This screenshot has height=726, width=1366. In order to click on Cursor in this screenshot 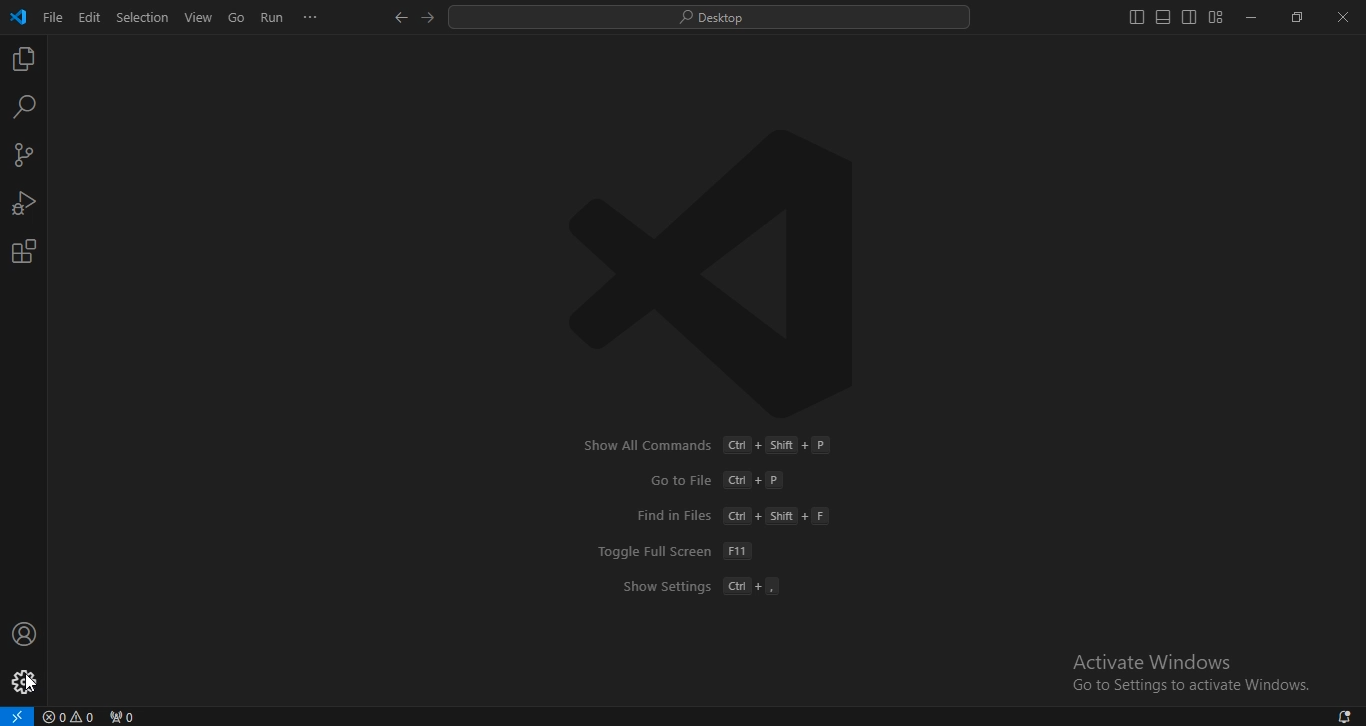, I will do `click(31, 683)`.